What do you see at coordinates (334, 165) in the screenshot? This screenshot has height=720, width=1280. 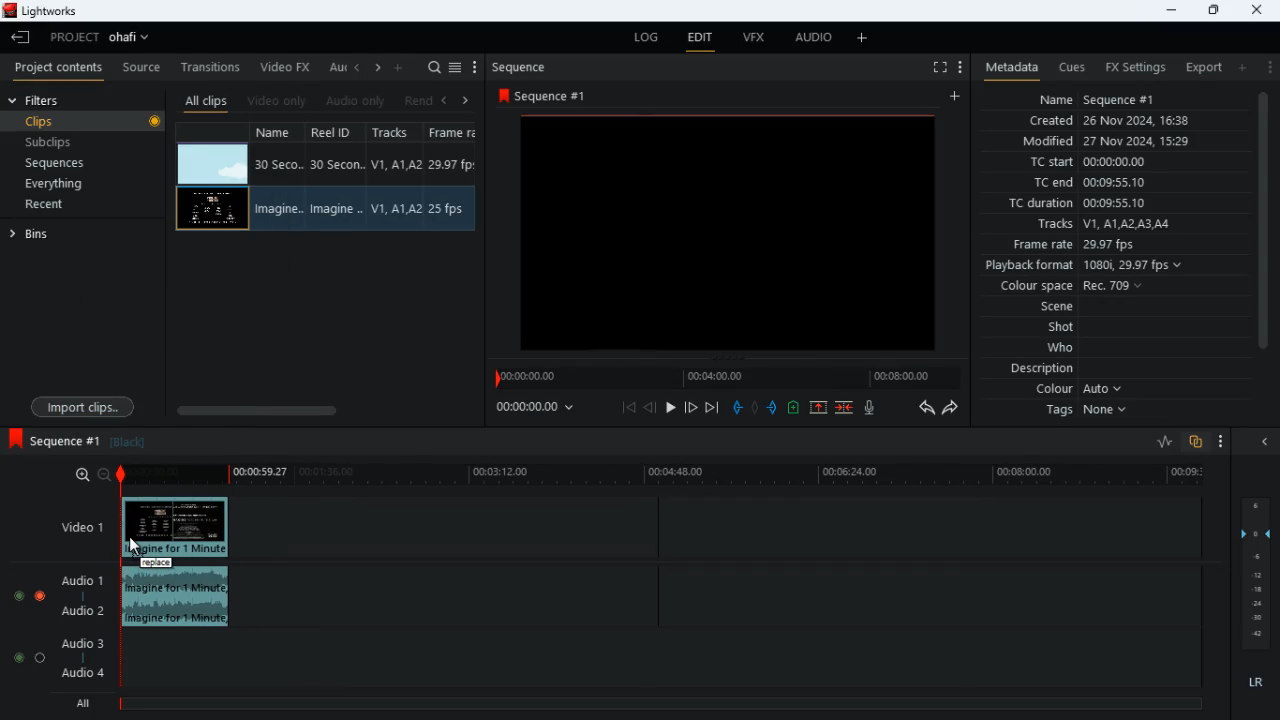 I see `30 secon...` at bounding box center [334, 165].